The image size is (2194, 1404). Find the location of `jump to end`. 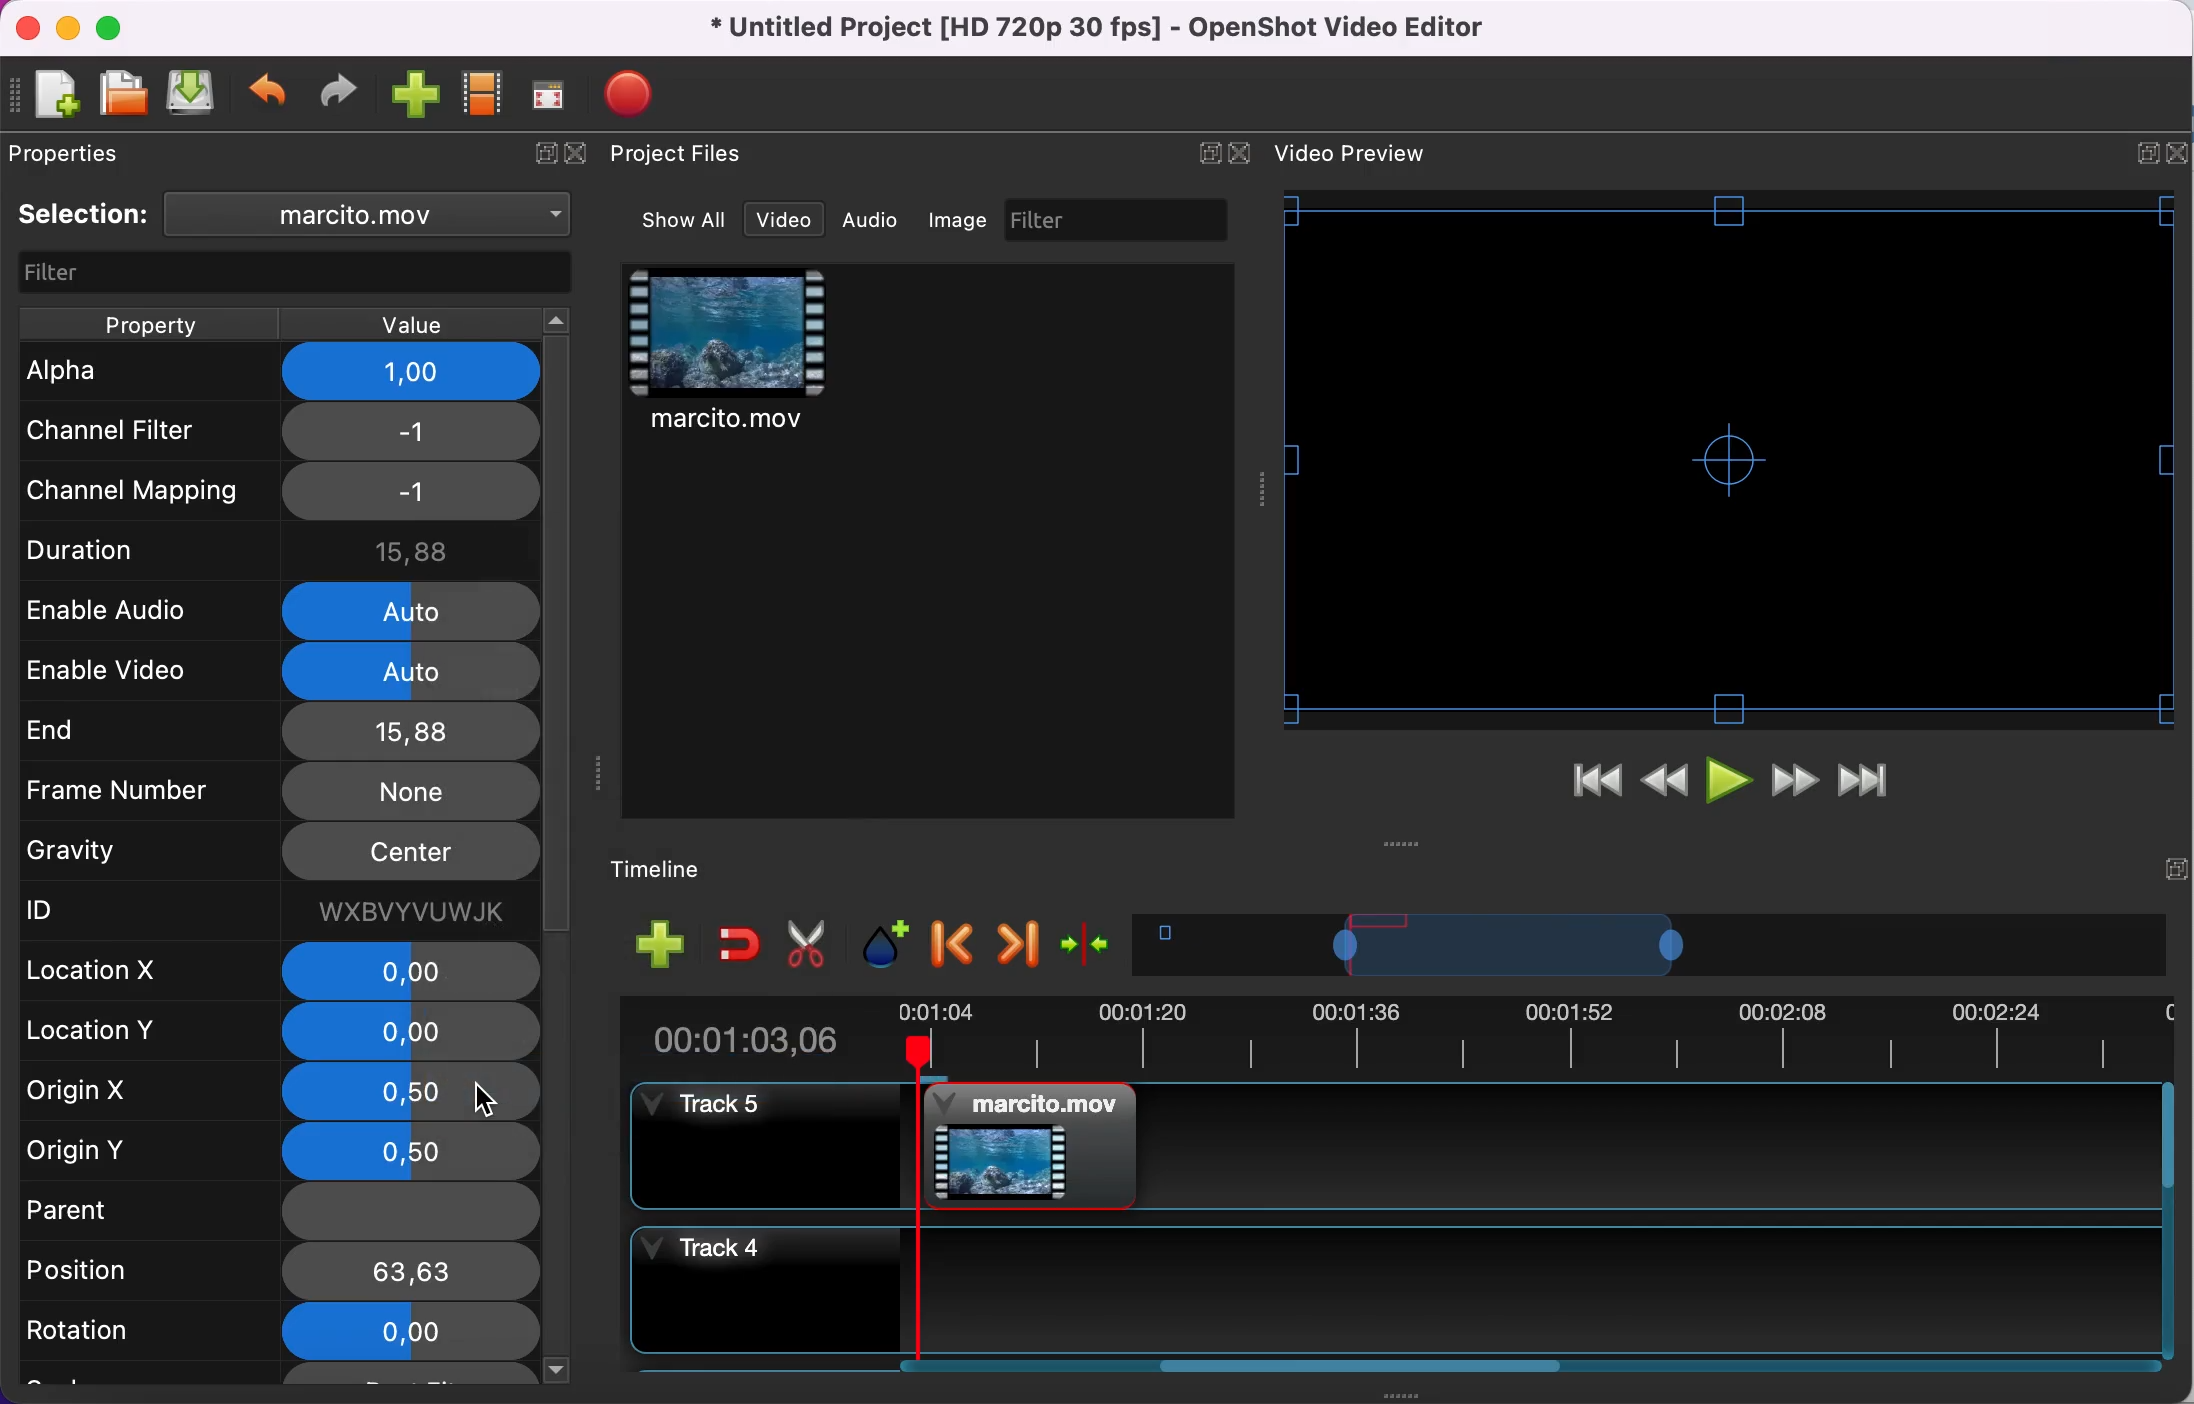

jump to end is located at coordinates (1864, 783).